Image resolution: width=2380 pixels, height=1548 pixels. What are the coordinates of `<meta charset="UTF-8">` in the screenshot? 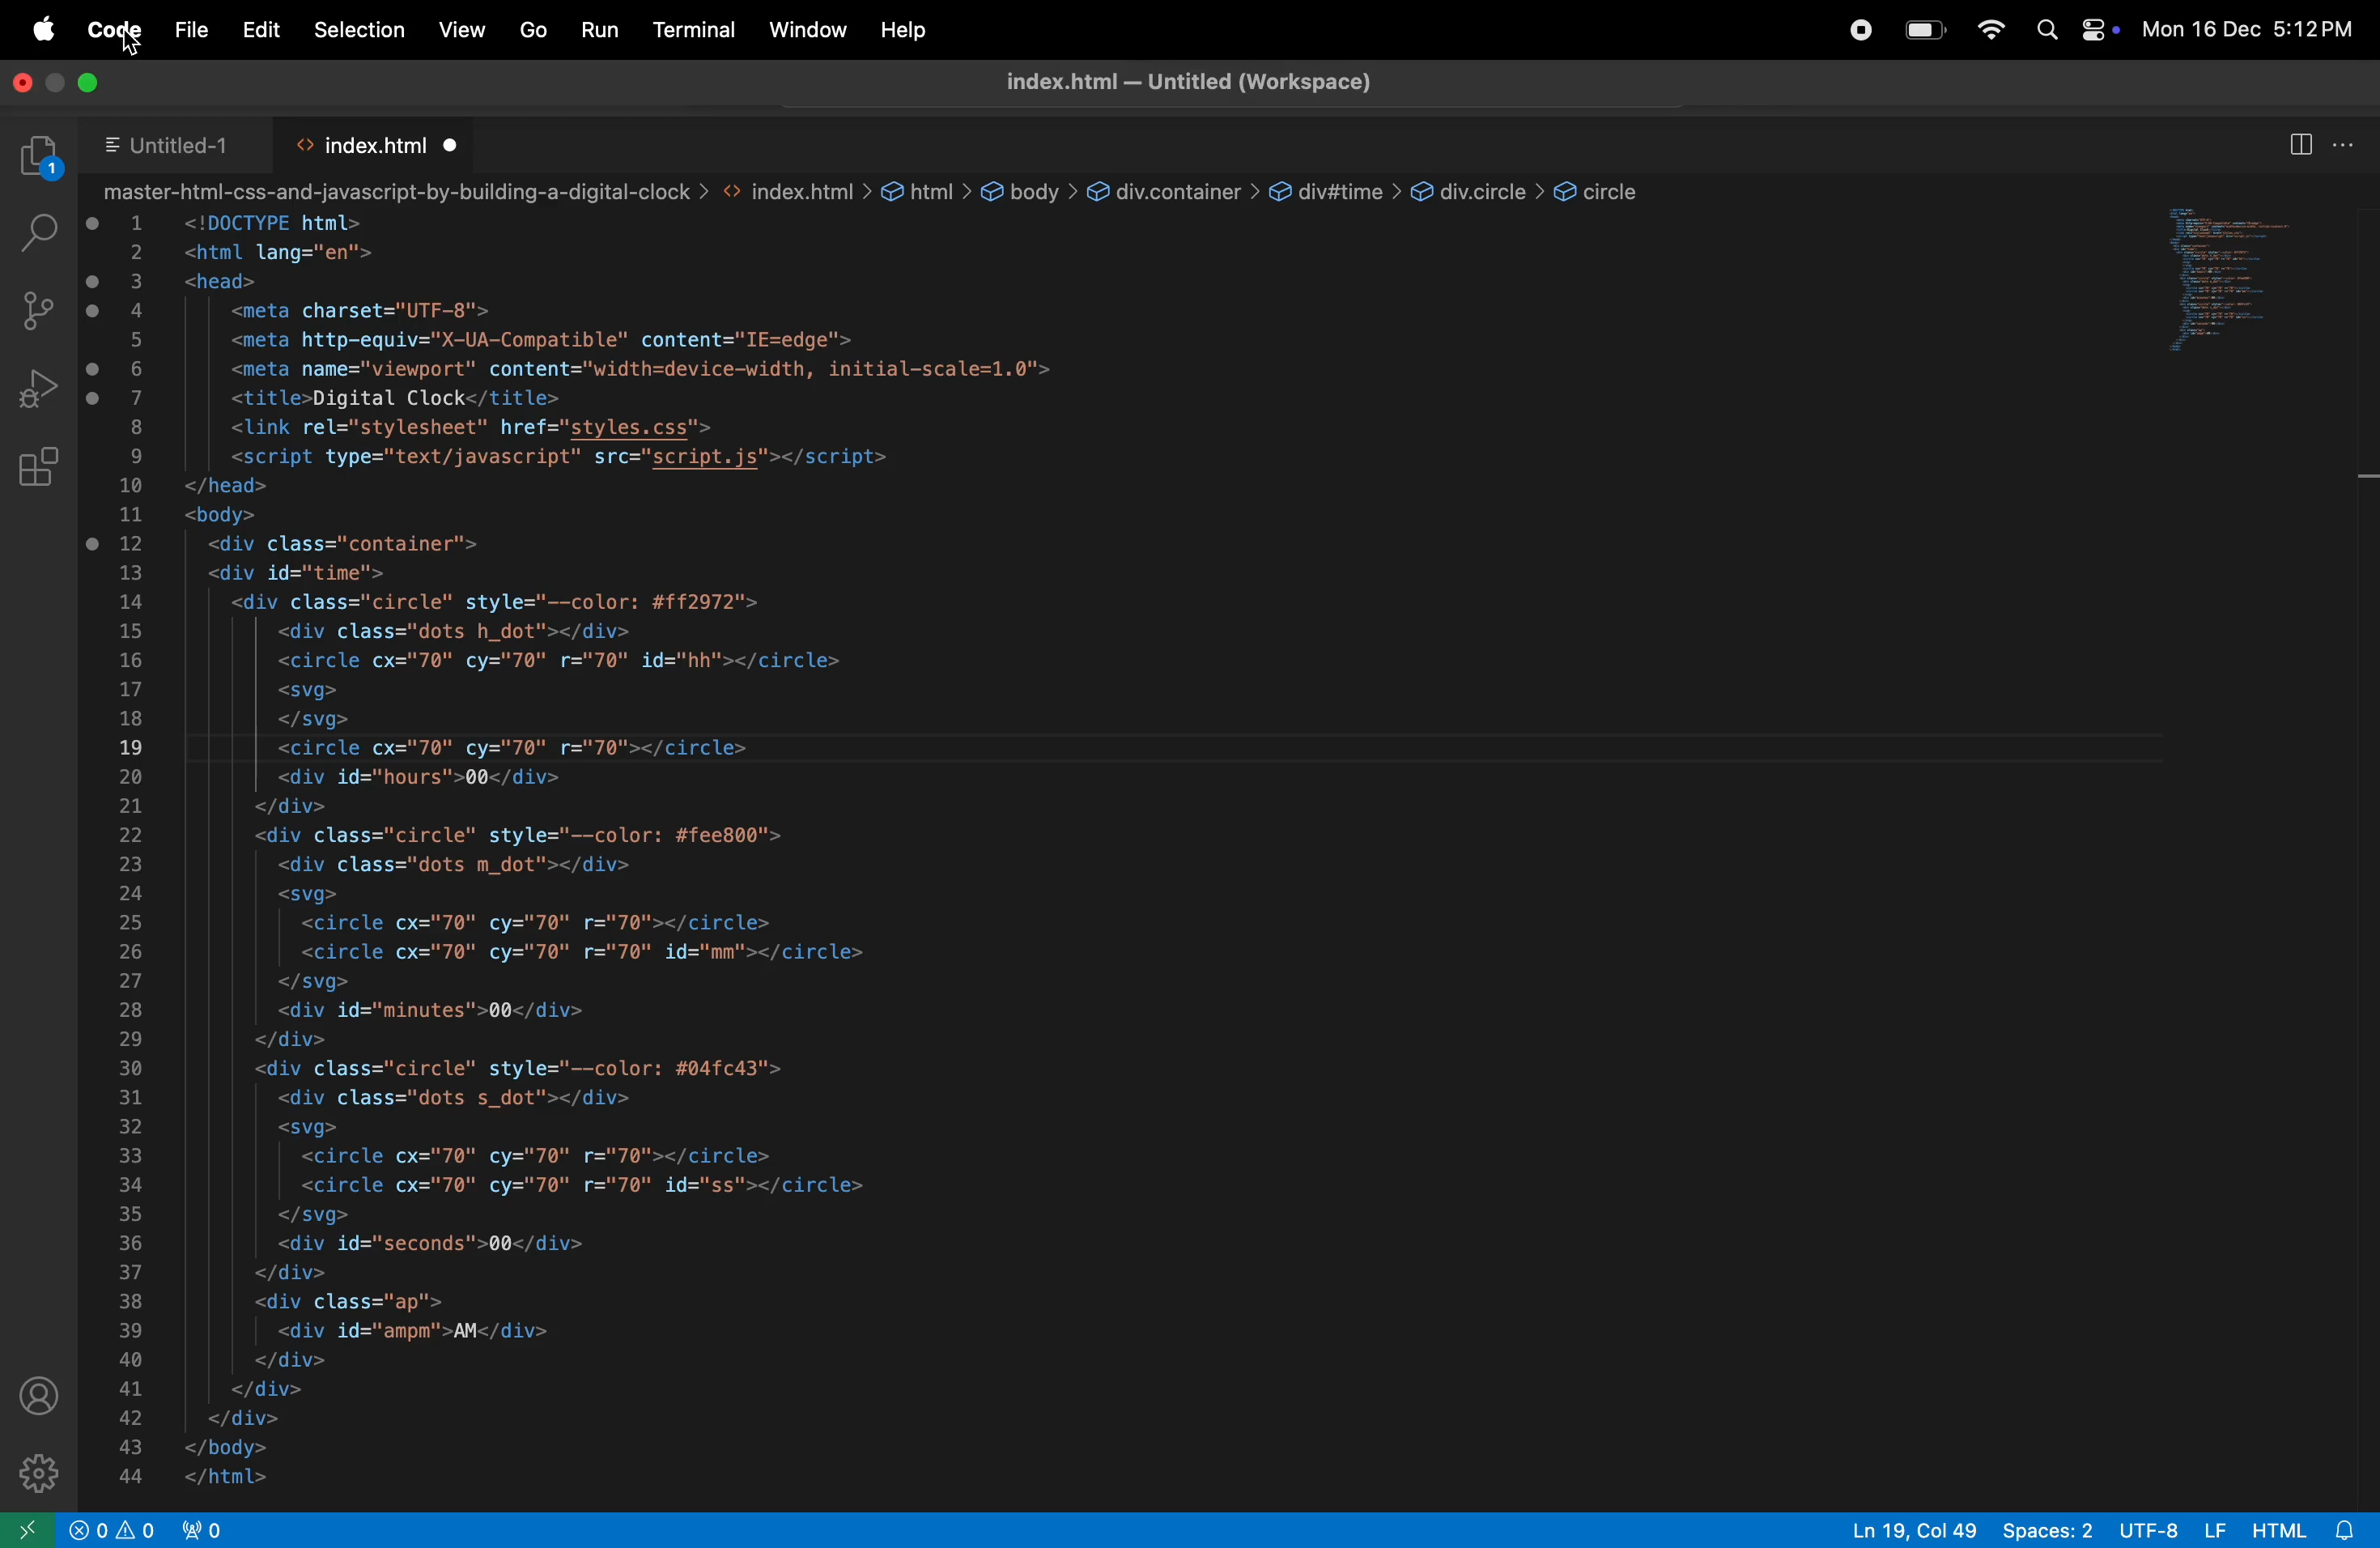 It's located at (360, 310).